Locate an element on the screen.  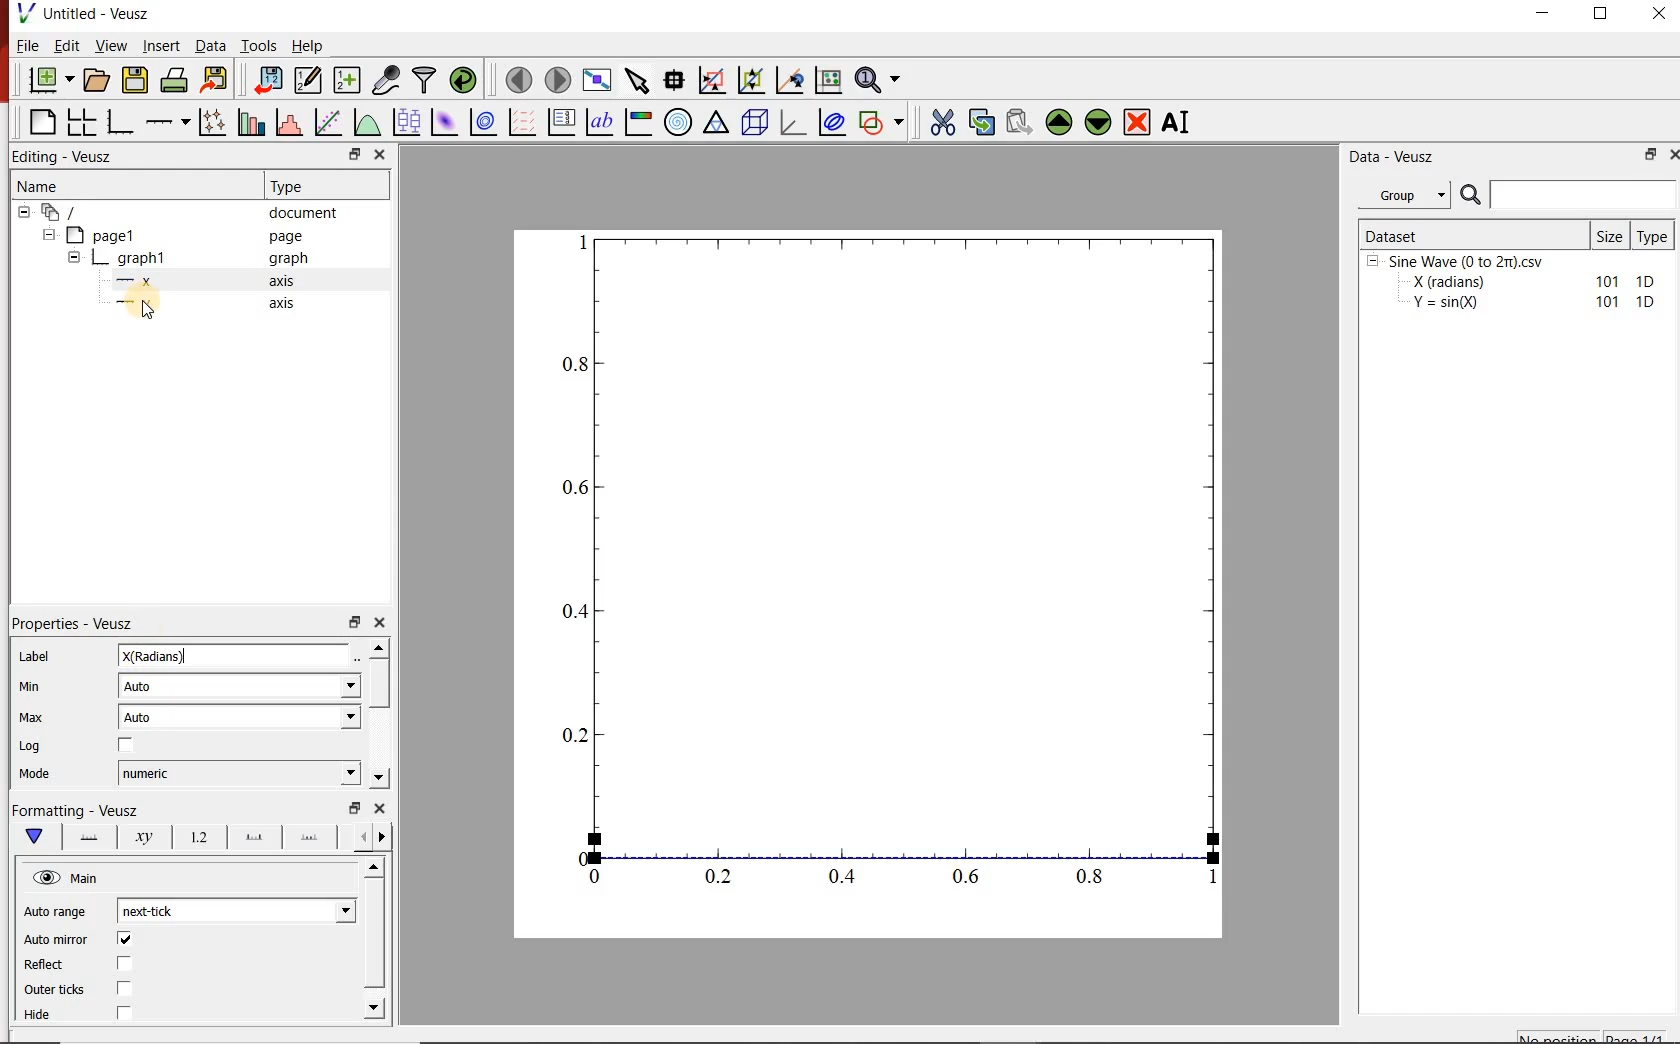
document is located at coordinates (304, 213).